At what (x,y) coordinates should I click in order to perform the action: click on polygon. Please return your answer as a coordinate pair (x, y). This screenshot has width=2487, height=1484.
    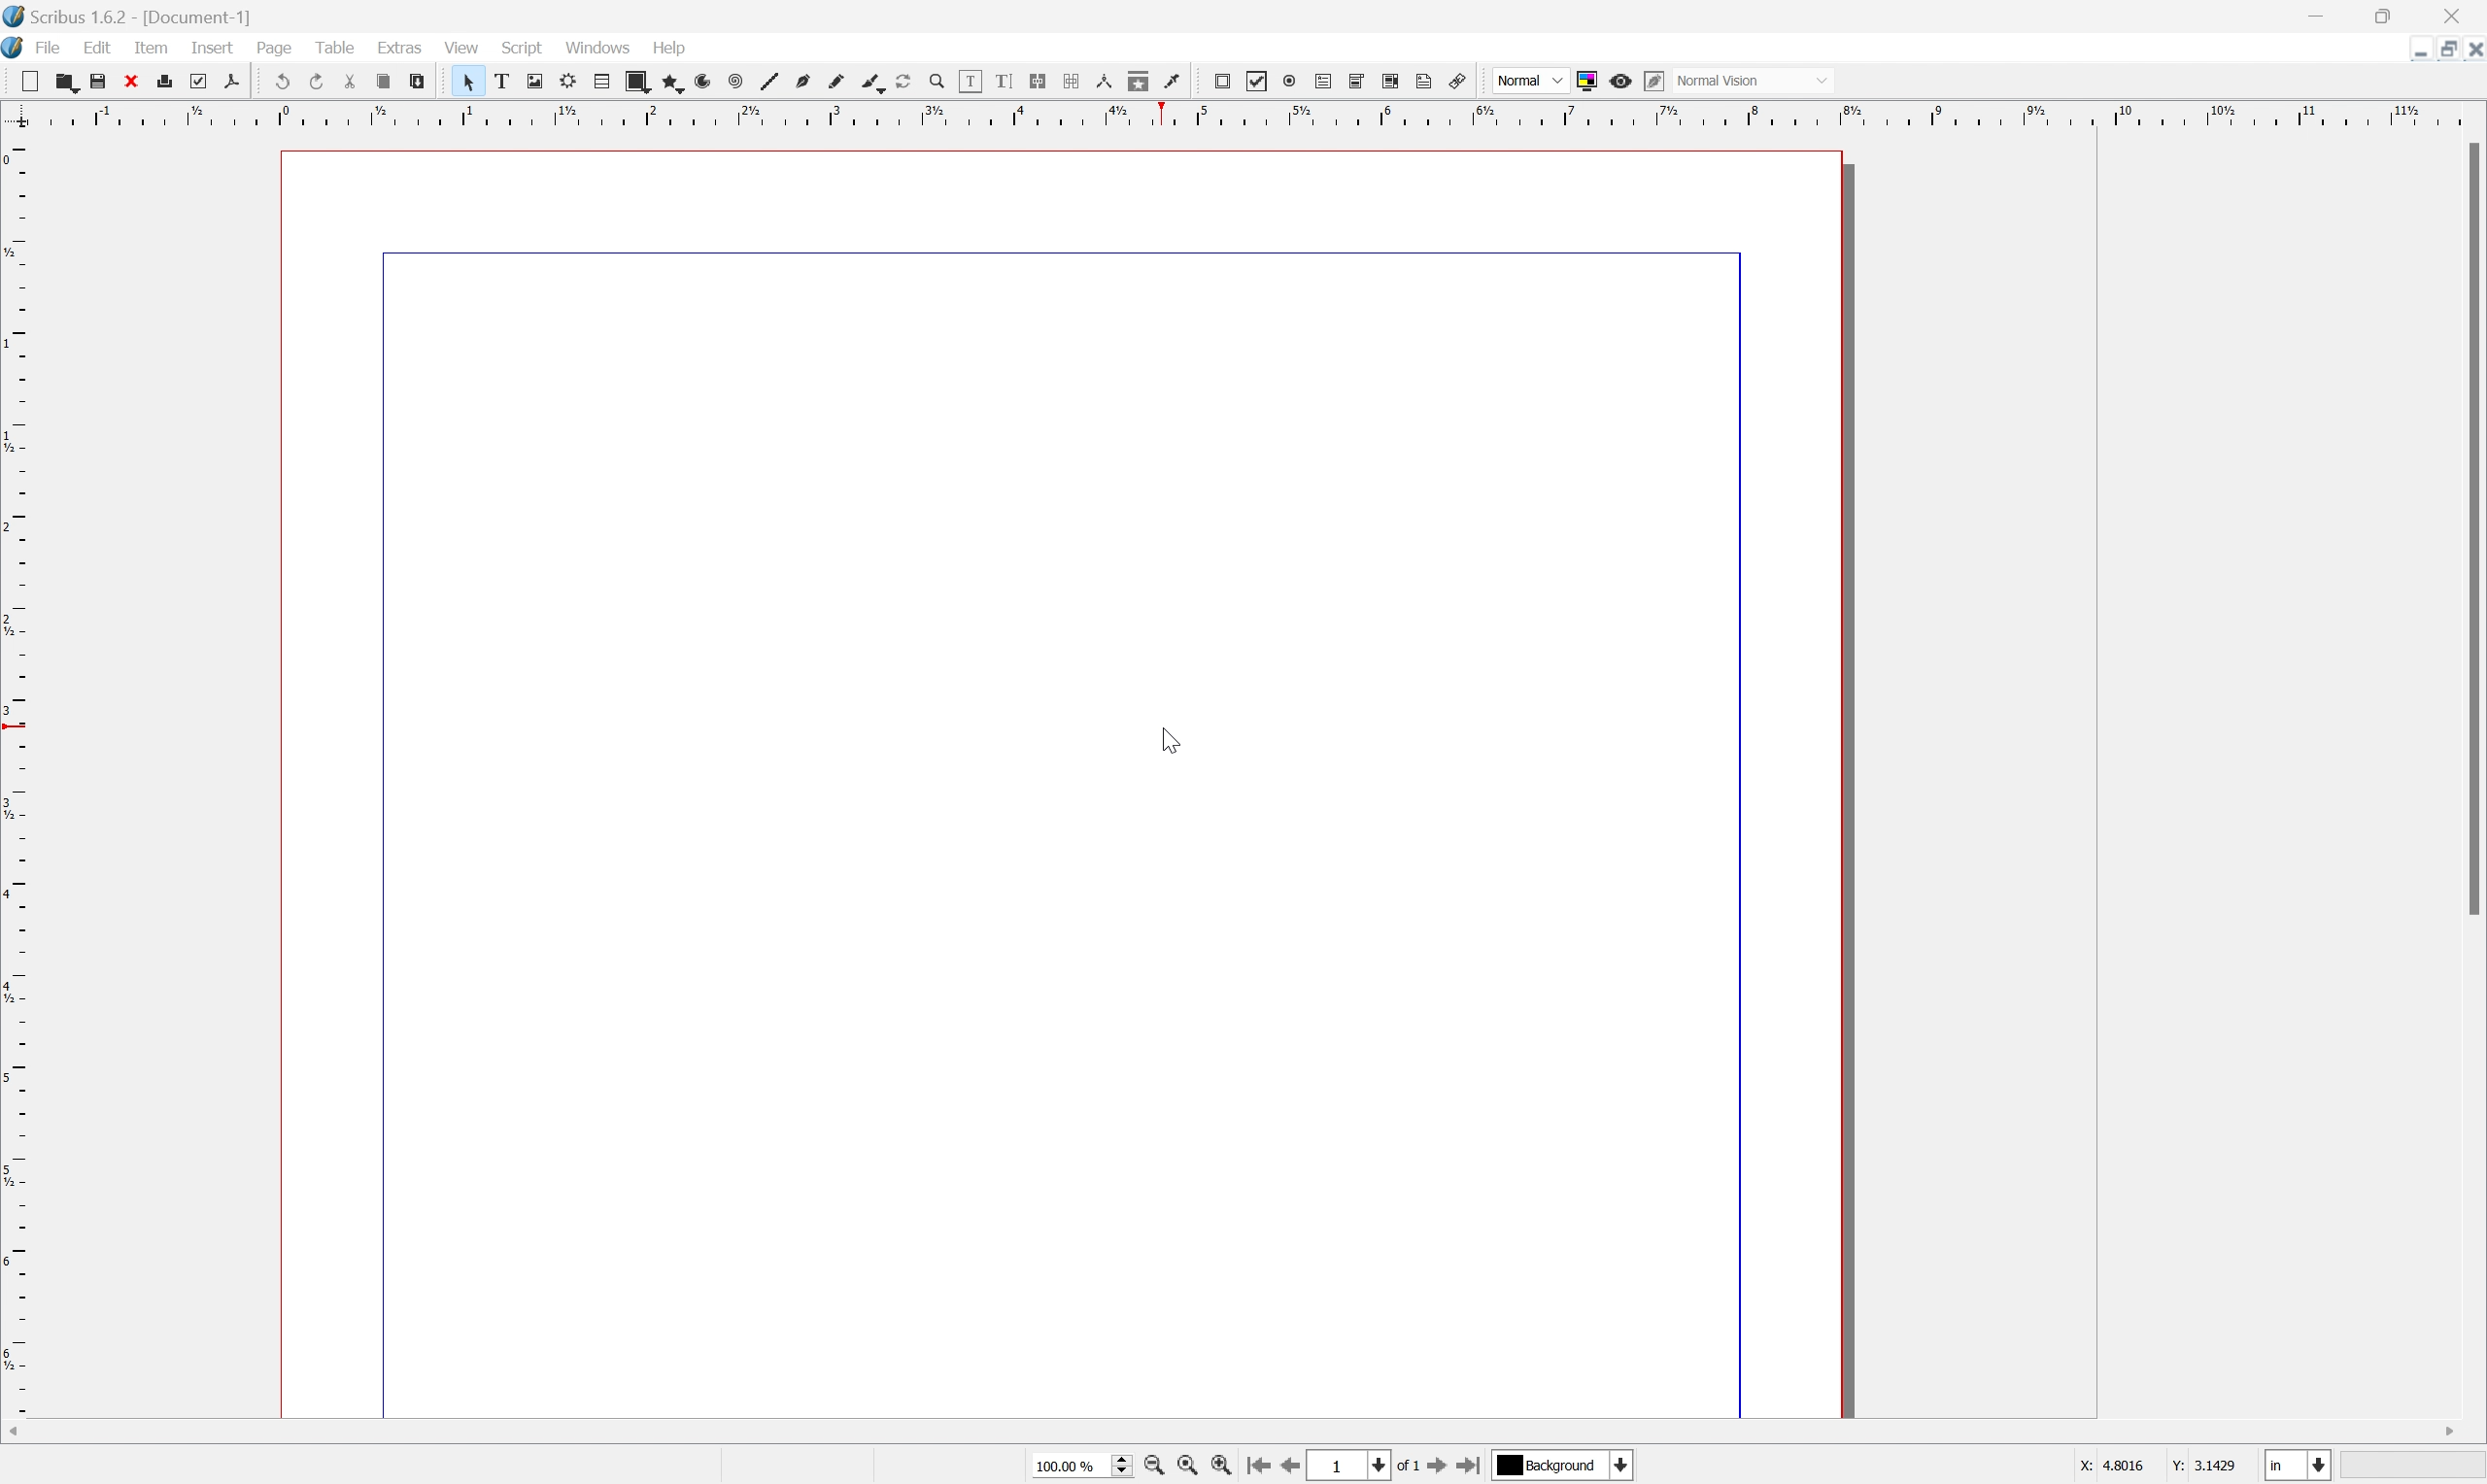
    Looking at the image, I should click on (671, 84).